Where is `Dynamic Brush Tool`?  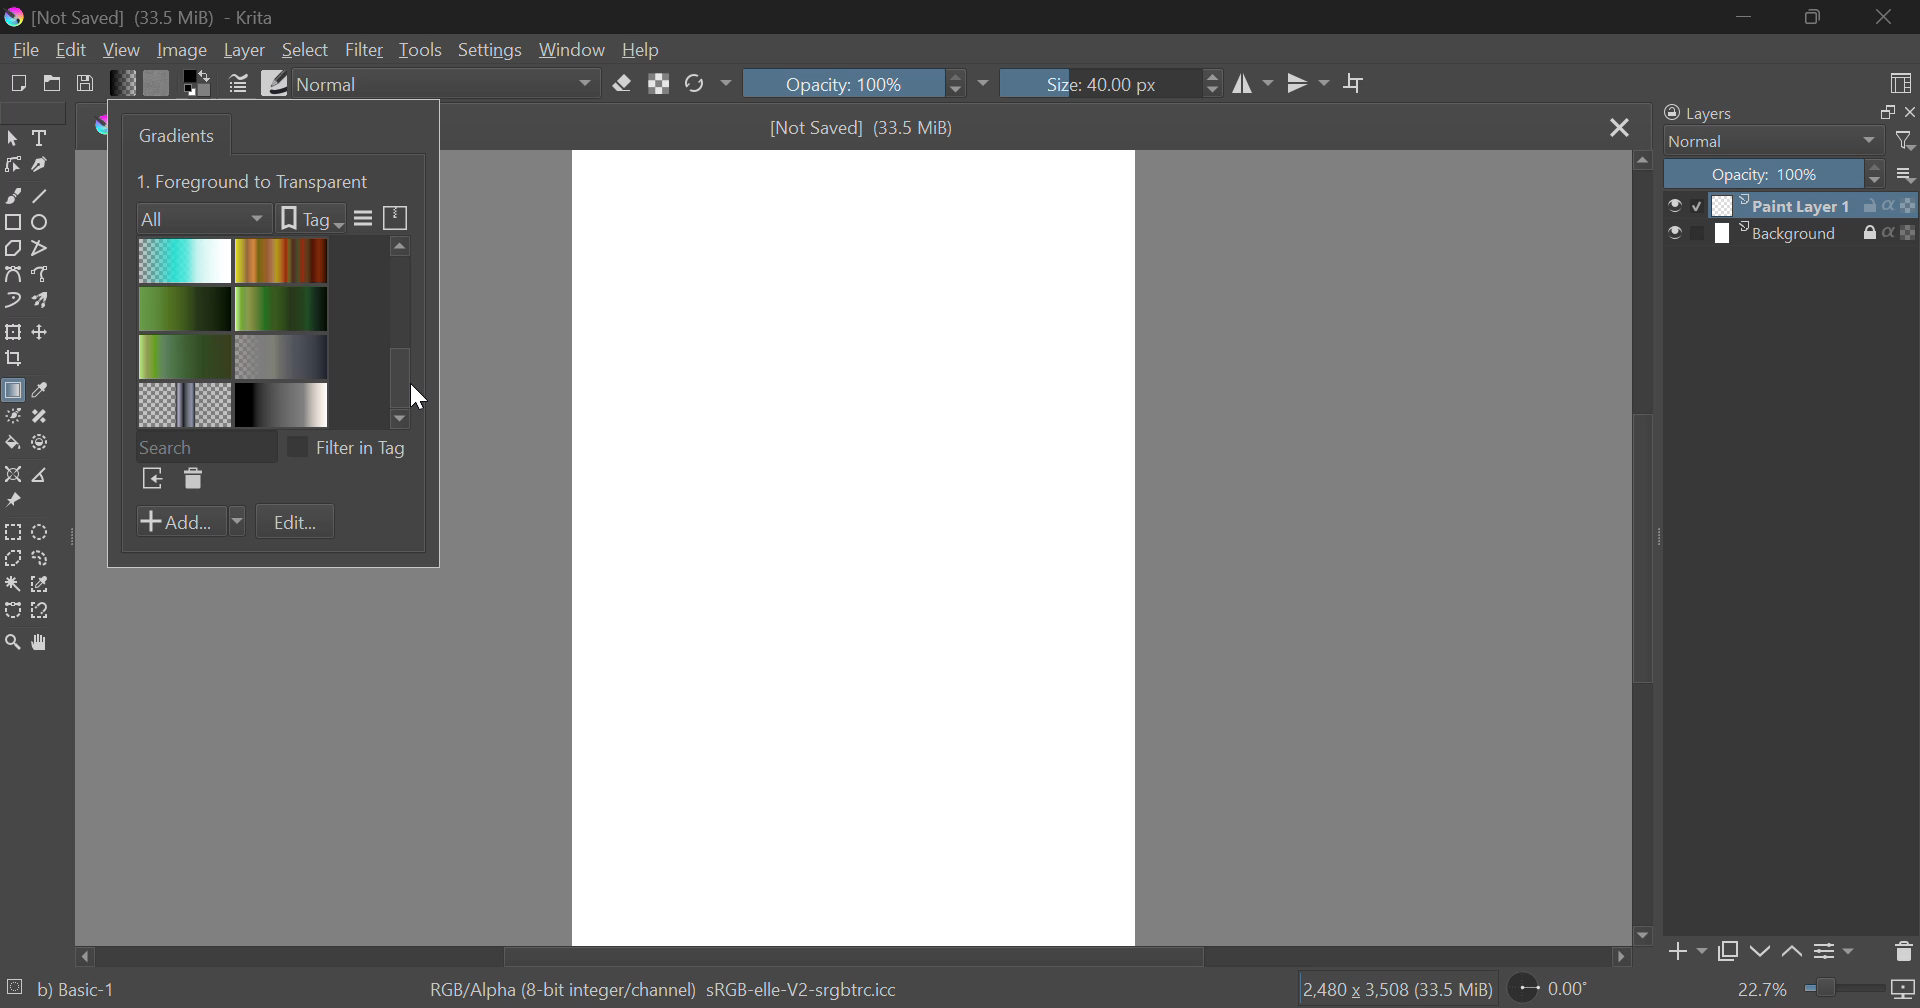 Dynamic Brush Tool is located at coordinates (12, 302).